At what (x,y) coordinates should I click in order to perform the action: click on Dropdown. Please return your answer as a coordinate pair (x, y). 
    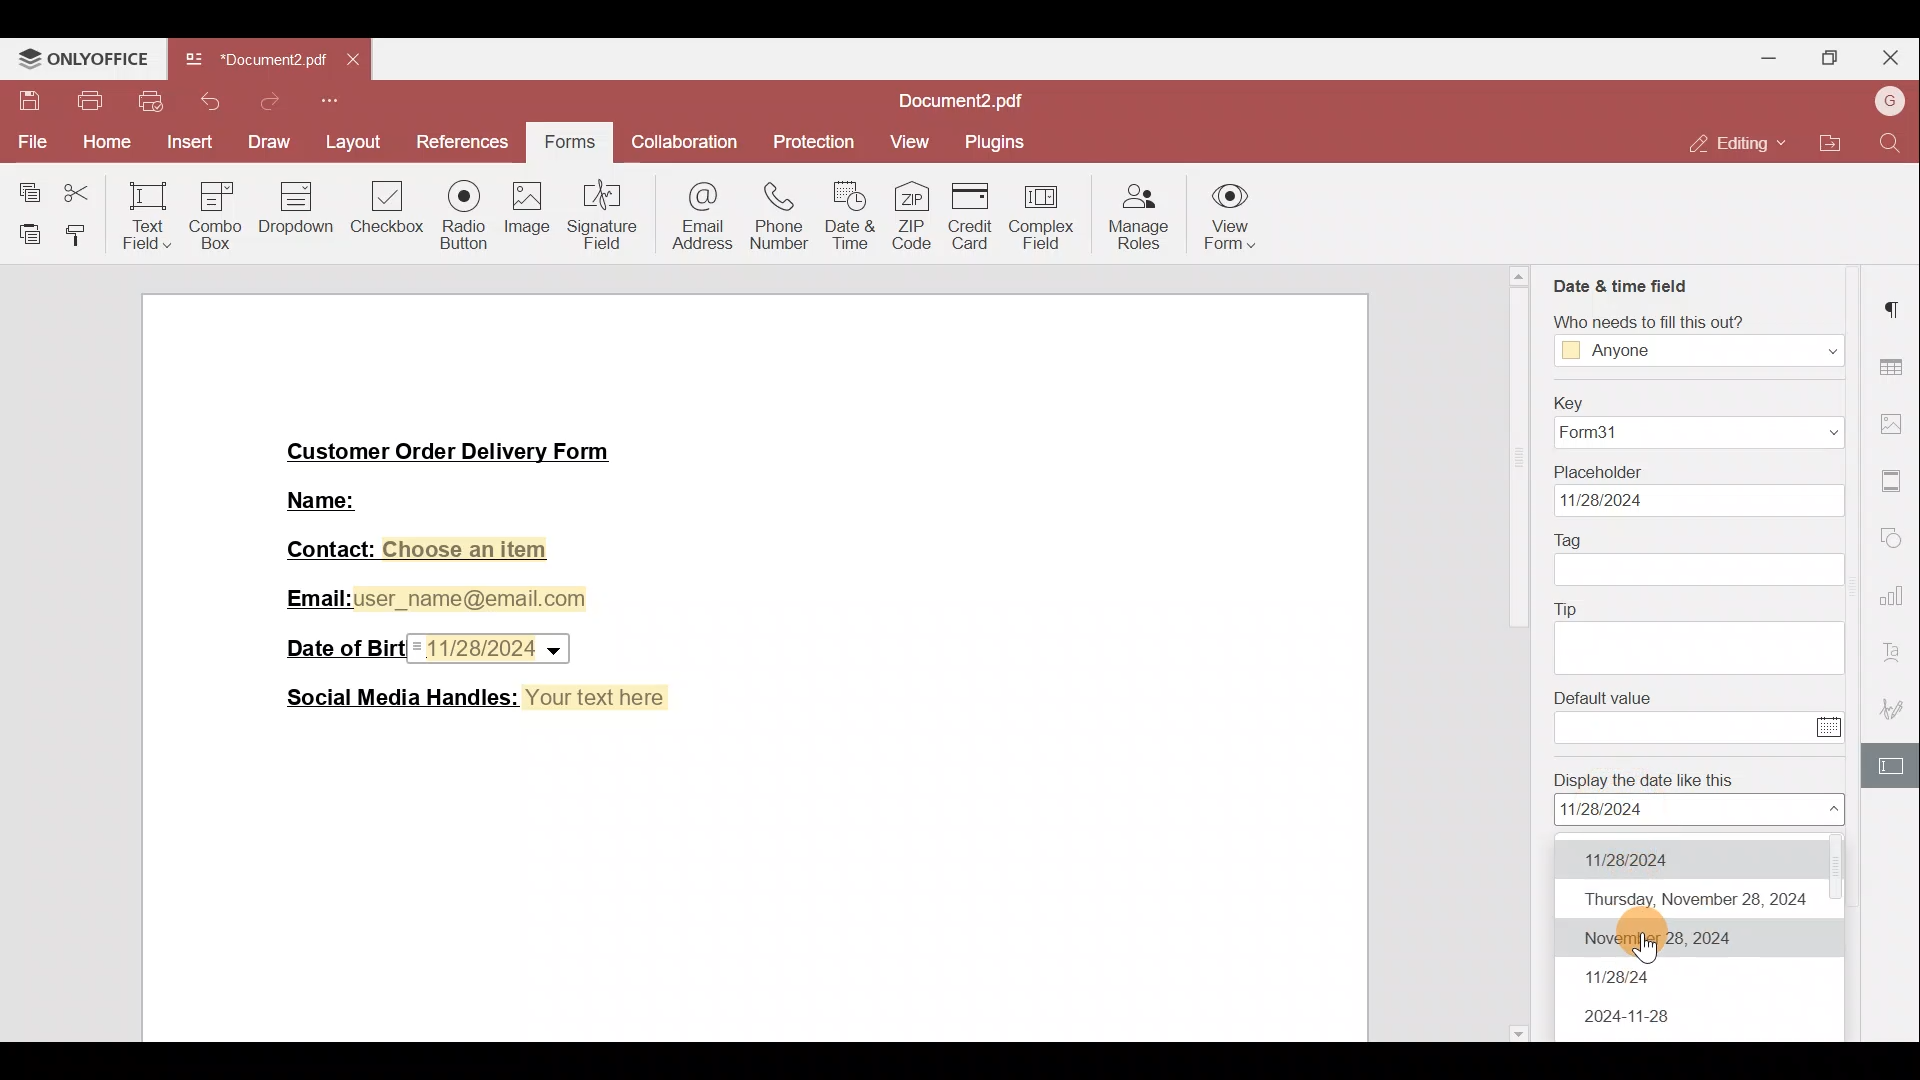
    Looking at the image, I should click on (298, 212).